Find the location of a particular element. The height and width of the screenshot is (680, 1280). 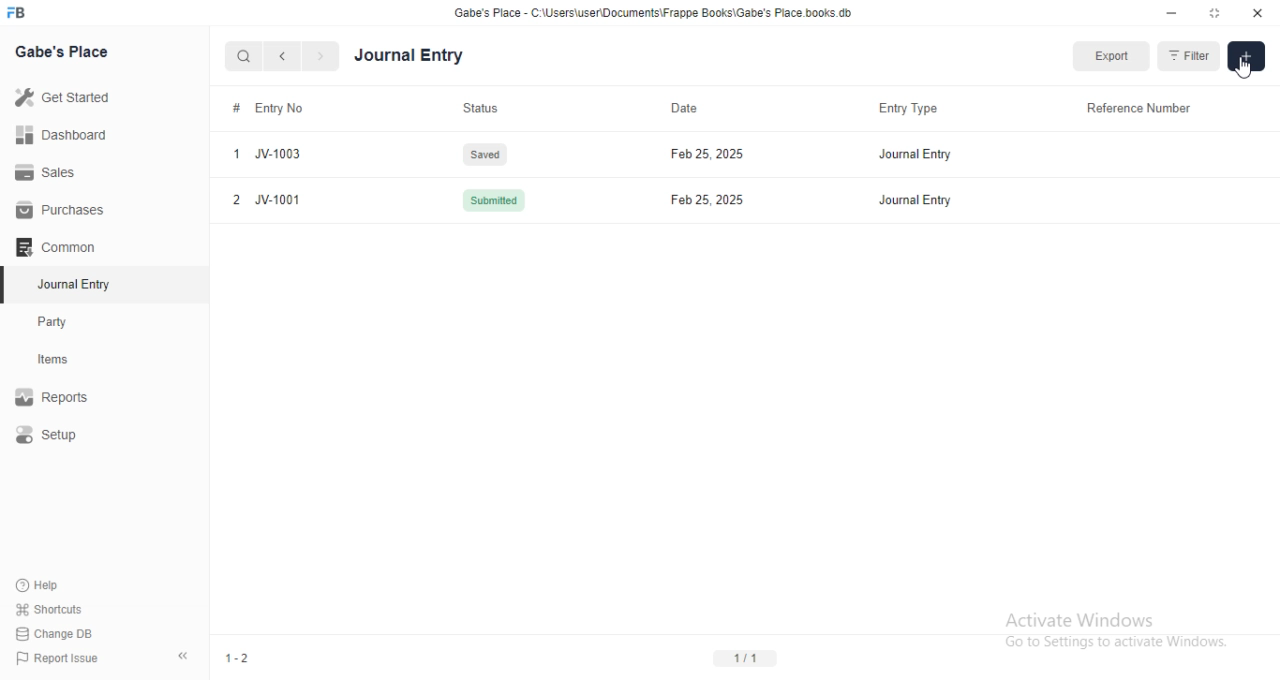

Feb 25, 2025 is located at coordinates (707, 153).